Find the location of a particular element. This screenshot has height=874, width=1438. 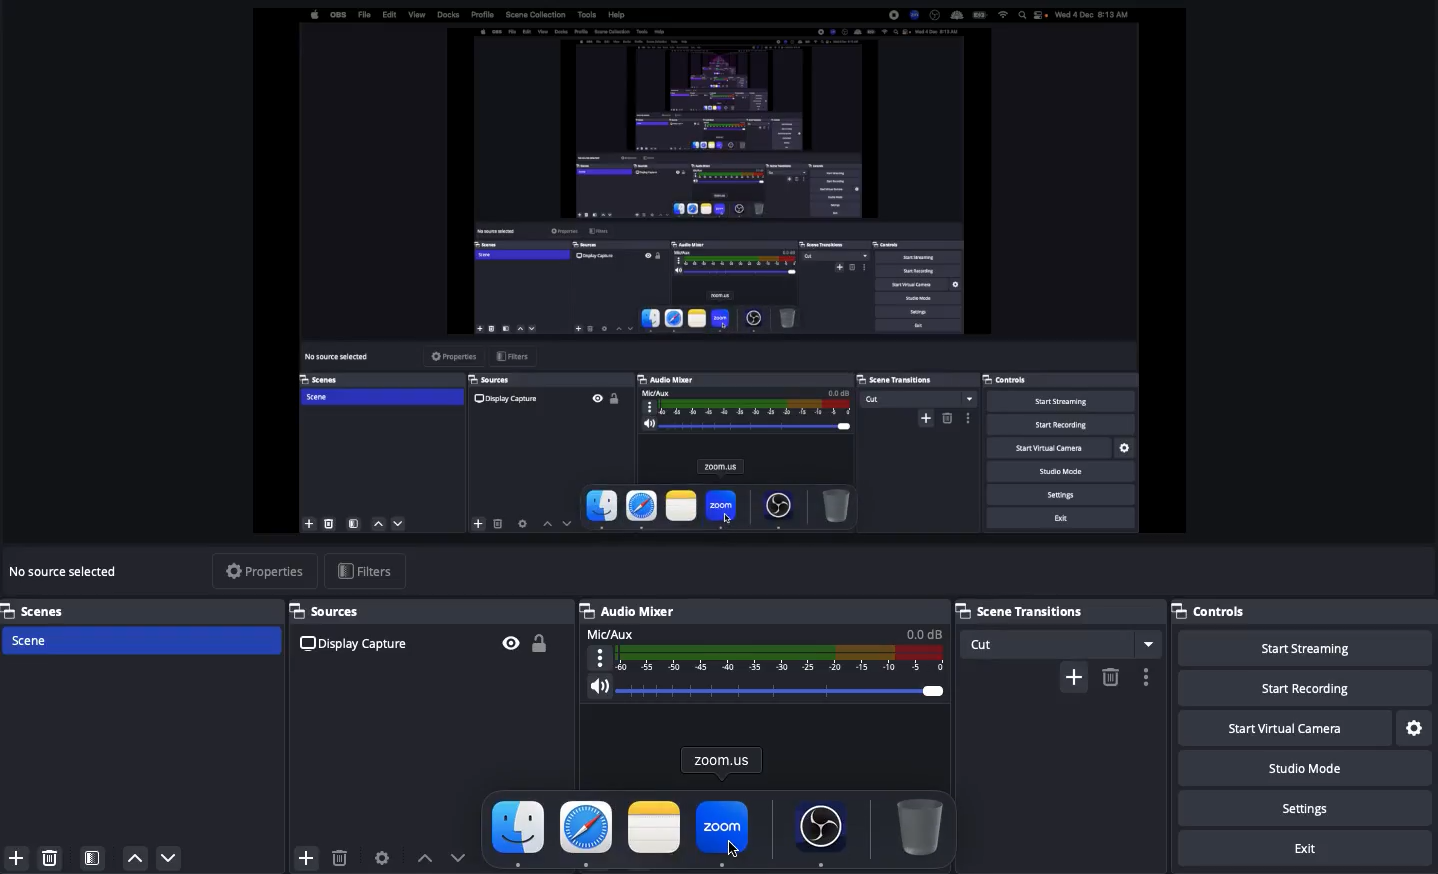

Start recording is located at coordinates (1302, 687).